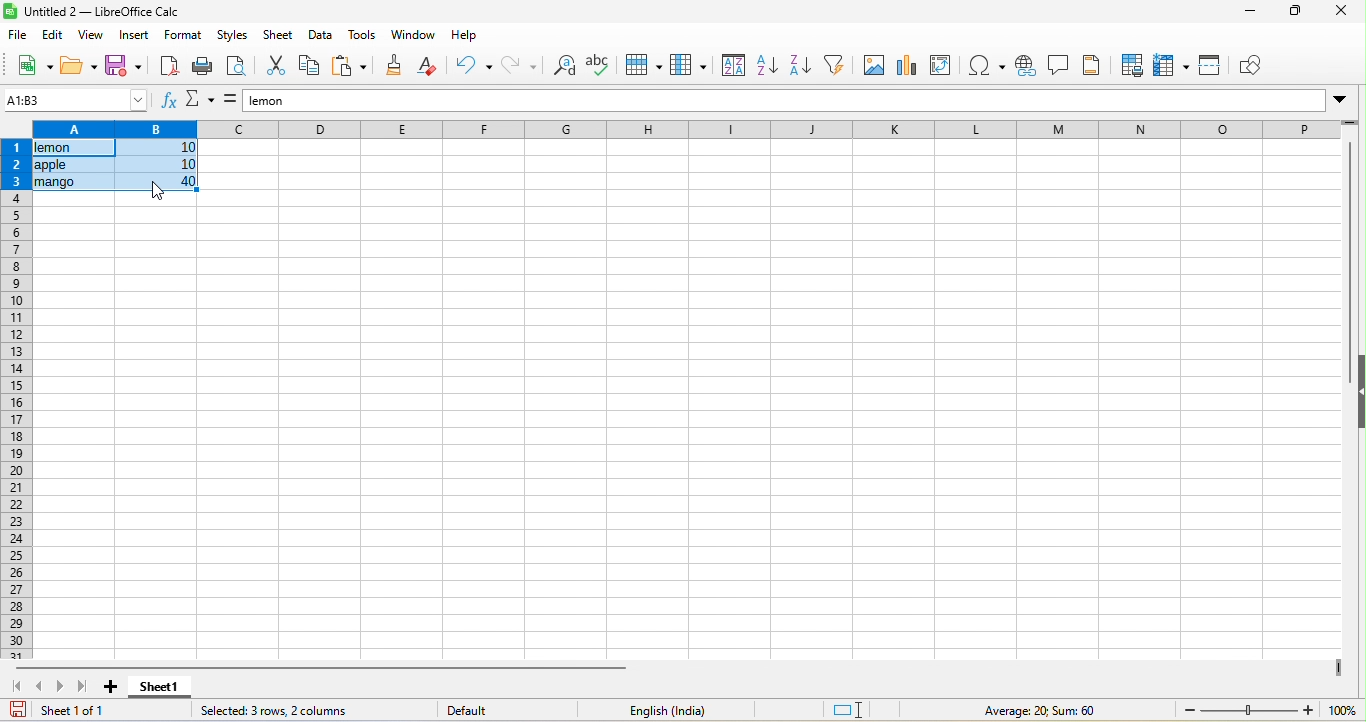 The image size is (1366, 722). Describe the element at coordinates (184, 37) in the screenshot. I see `format` at that location.